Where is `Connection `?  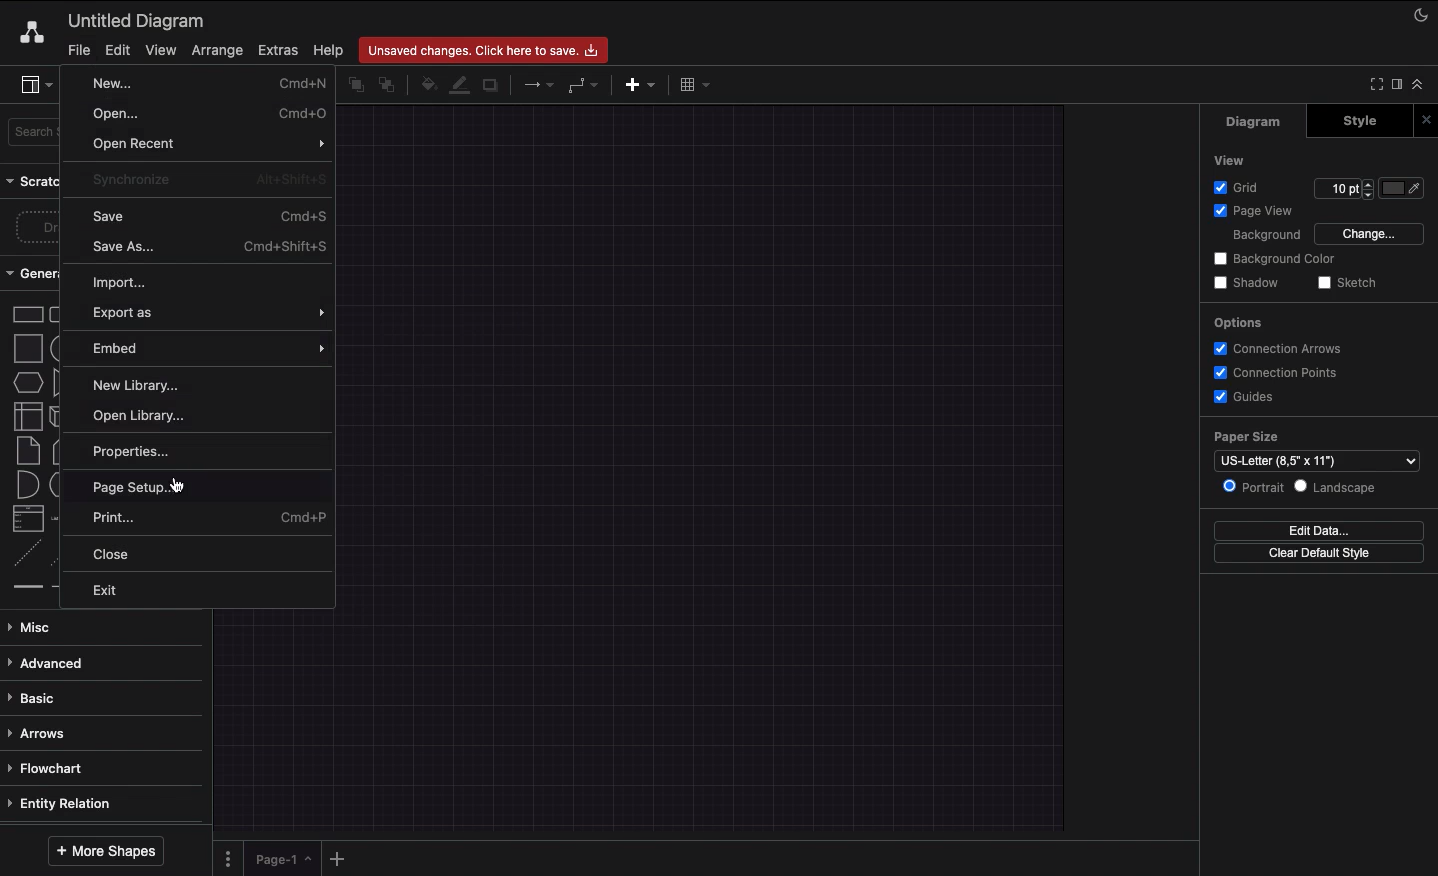 Connection  is located at coordinates (539, 85).